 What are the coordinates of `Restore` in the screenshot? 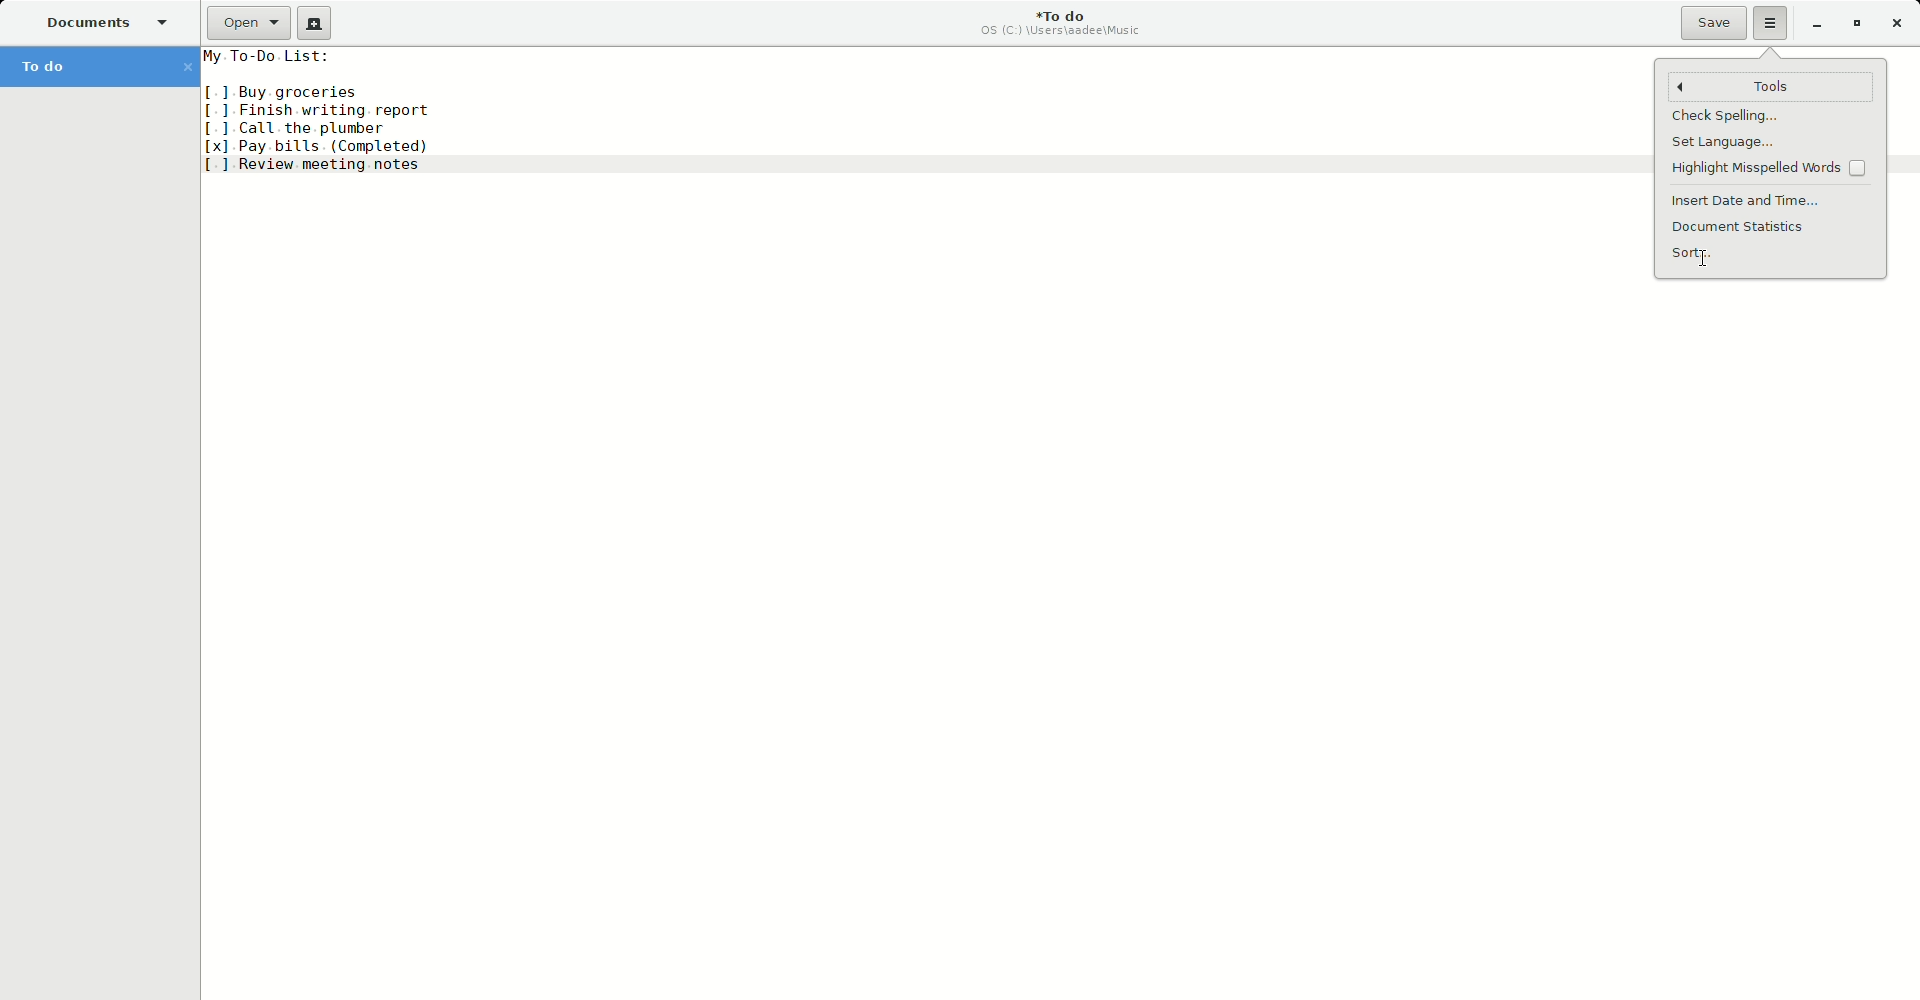 It's located at (1858, 23).